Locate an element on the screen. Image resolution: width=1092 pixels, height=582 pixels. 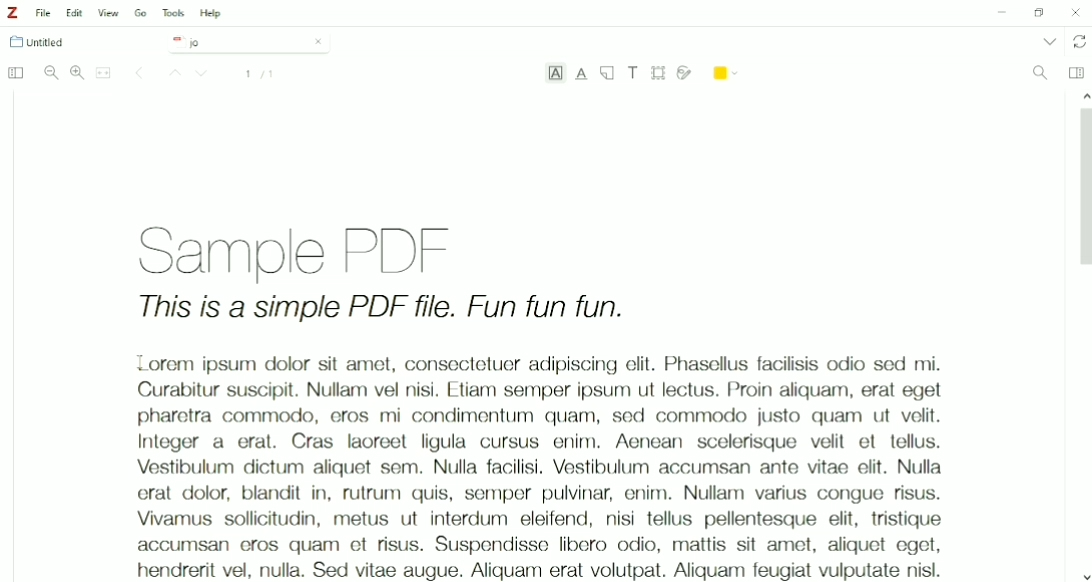
Zoom Out is located at coordinates (51, 73).